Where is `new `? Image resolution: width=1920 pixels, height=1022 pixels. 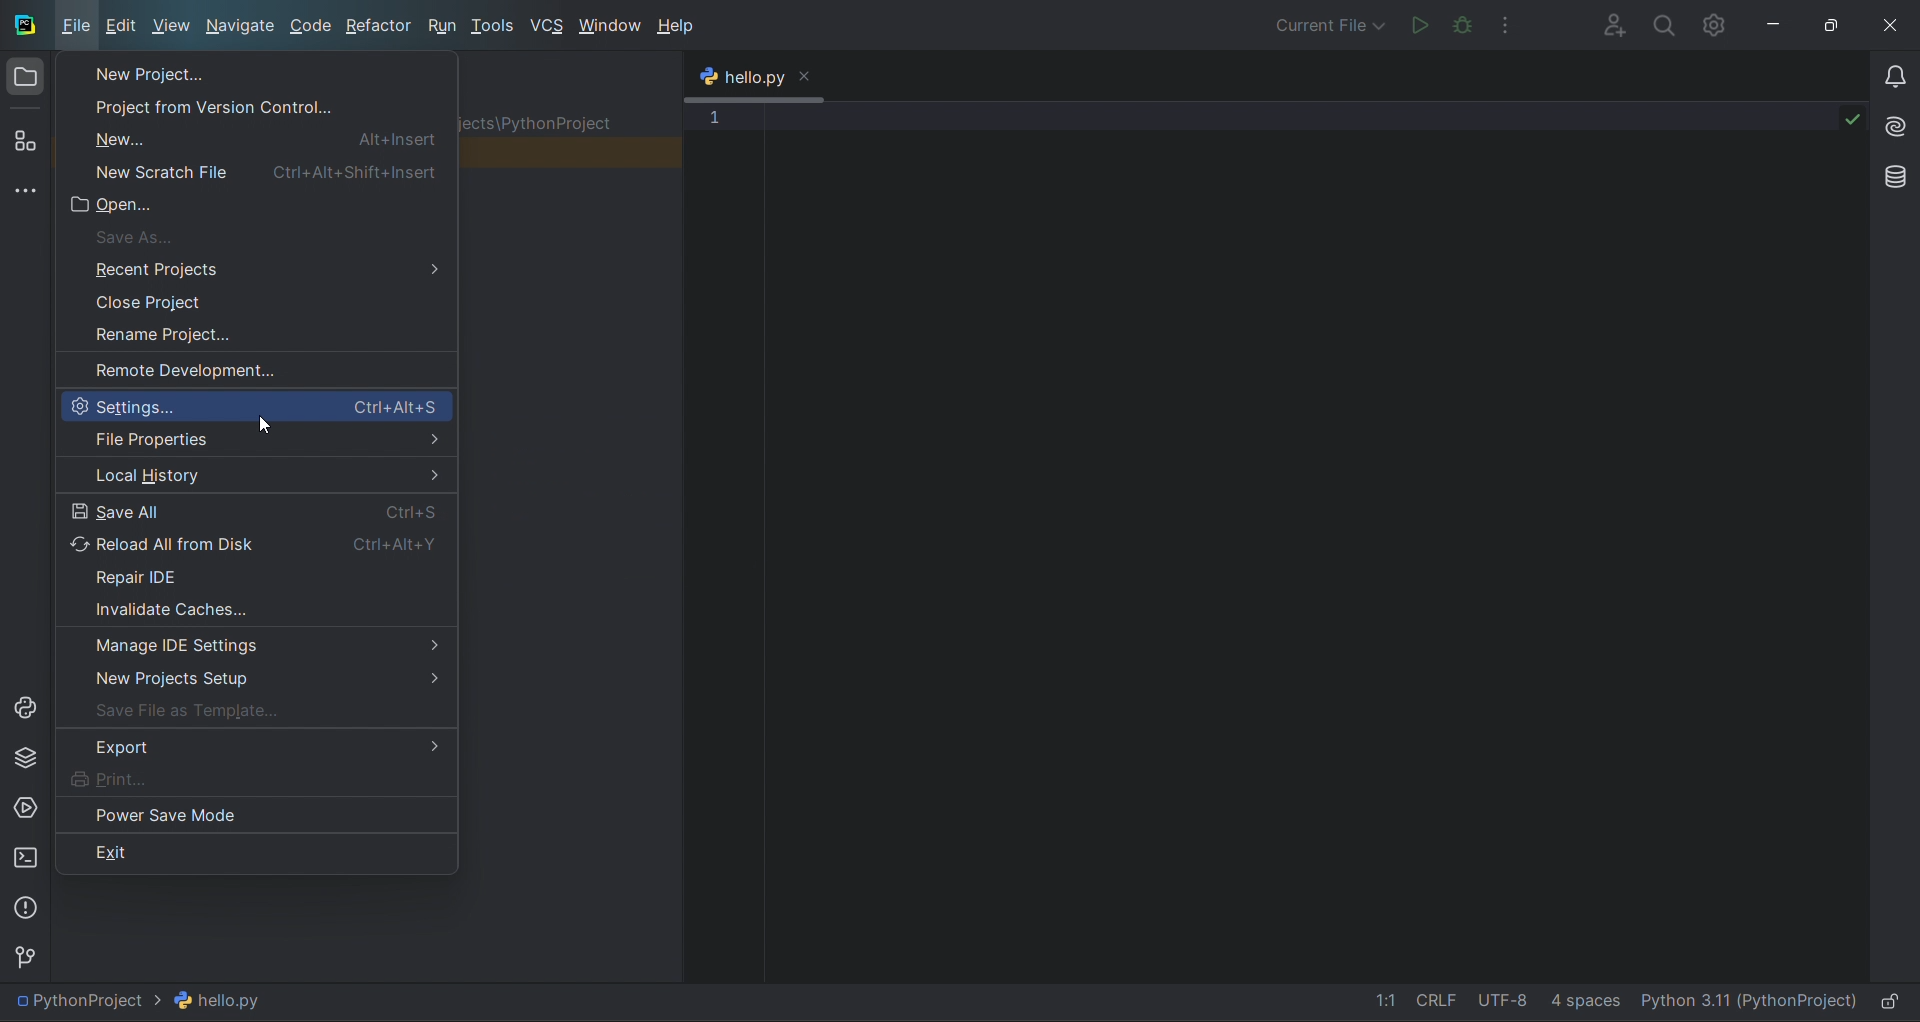
new  is located at coordinates (260, 139).